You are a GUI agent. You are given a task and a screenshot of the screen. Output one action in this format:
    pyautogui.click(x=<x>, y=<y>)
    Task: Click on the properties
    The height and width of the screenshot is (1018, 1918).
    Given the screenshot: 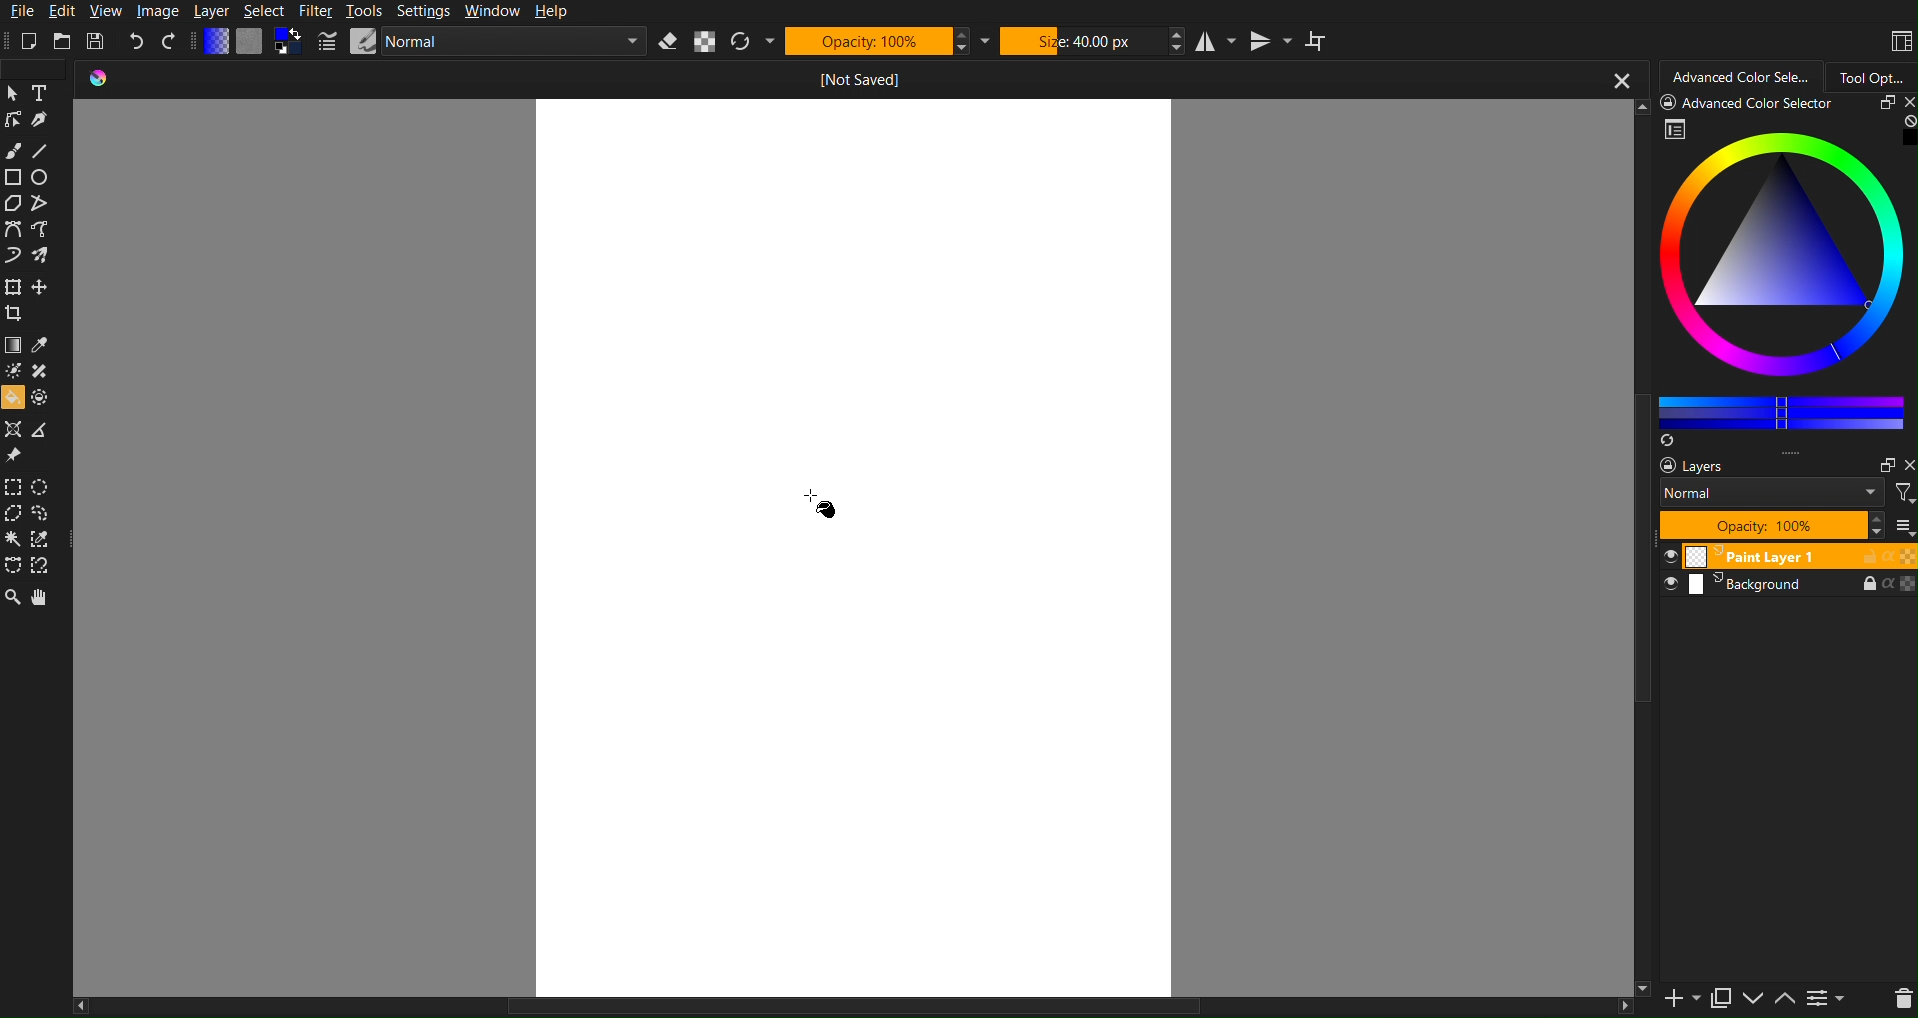 What is the action you would take?
    pyautogui.click(x=1676, y=129)
    